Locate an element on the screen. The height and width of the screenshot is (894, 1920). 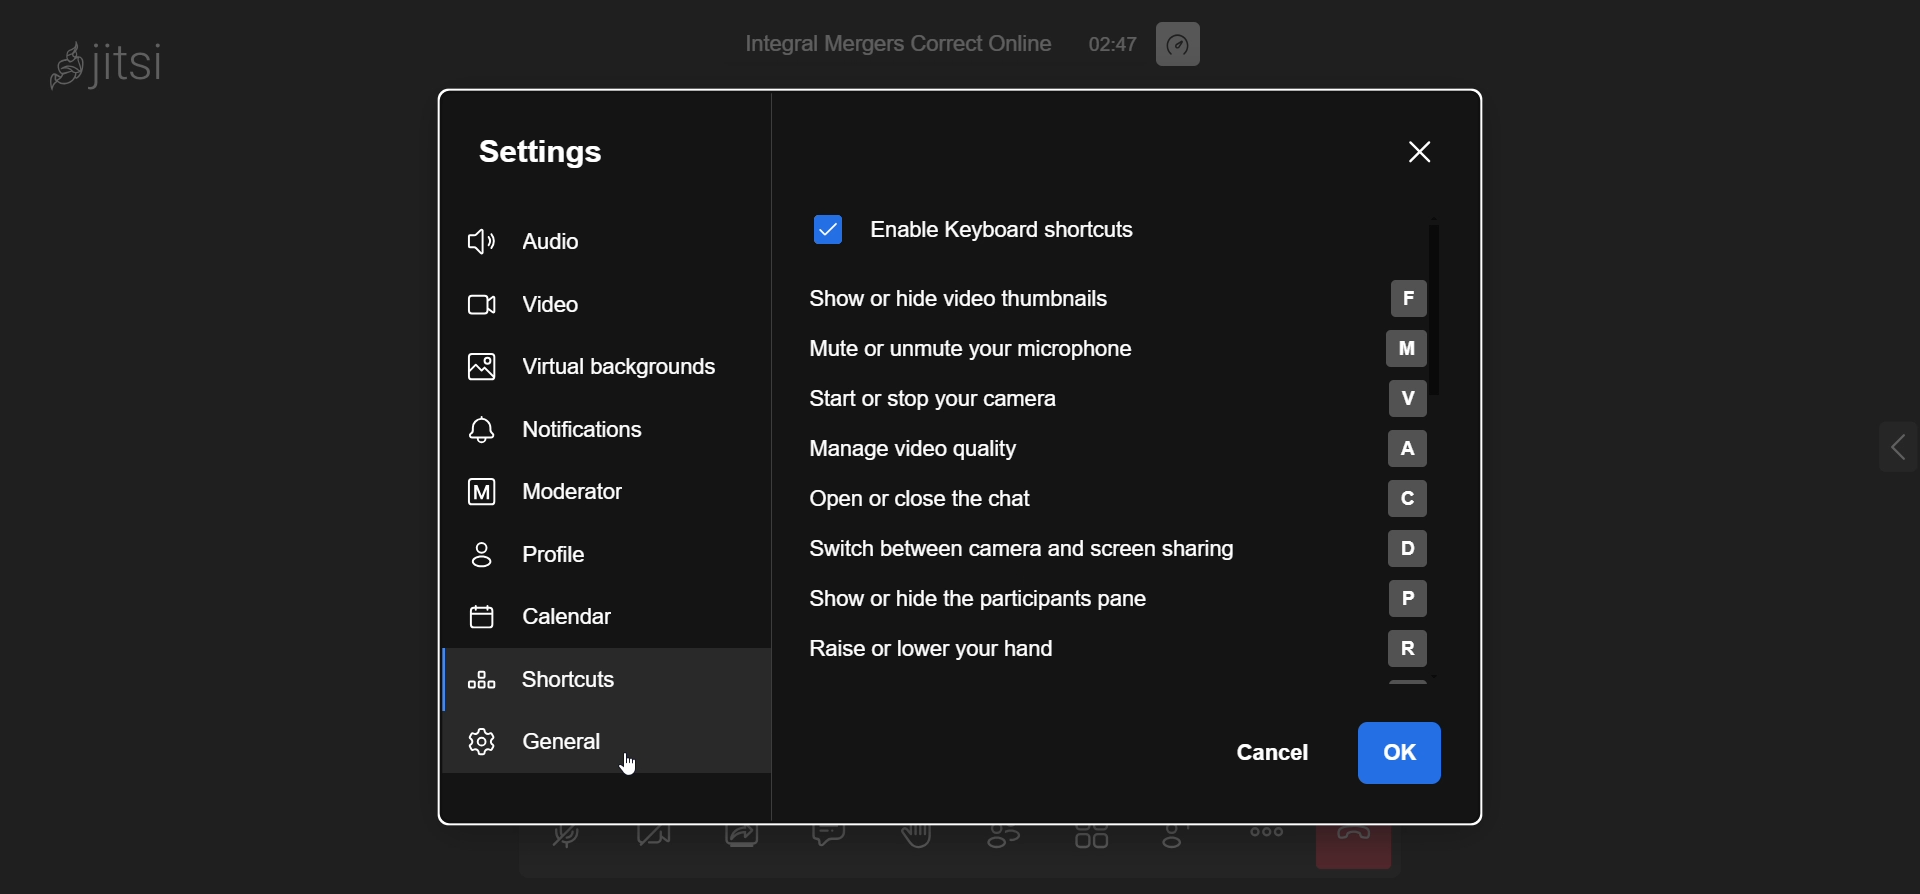
toggle view is located at coordinates (1090, 838).